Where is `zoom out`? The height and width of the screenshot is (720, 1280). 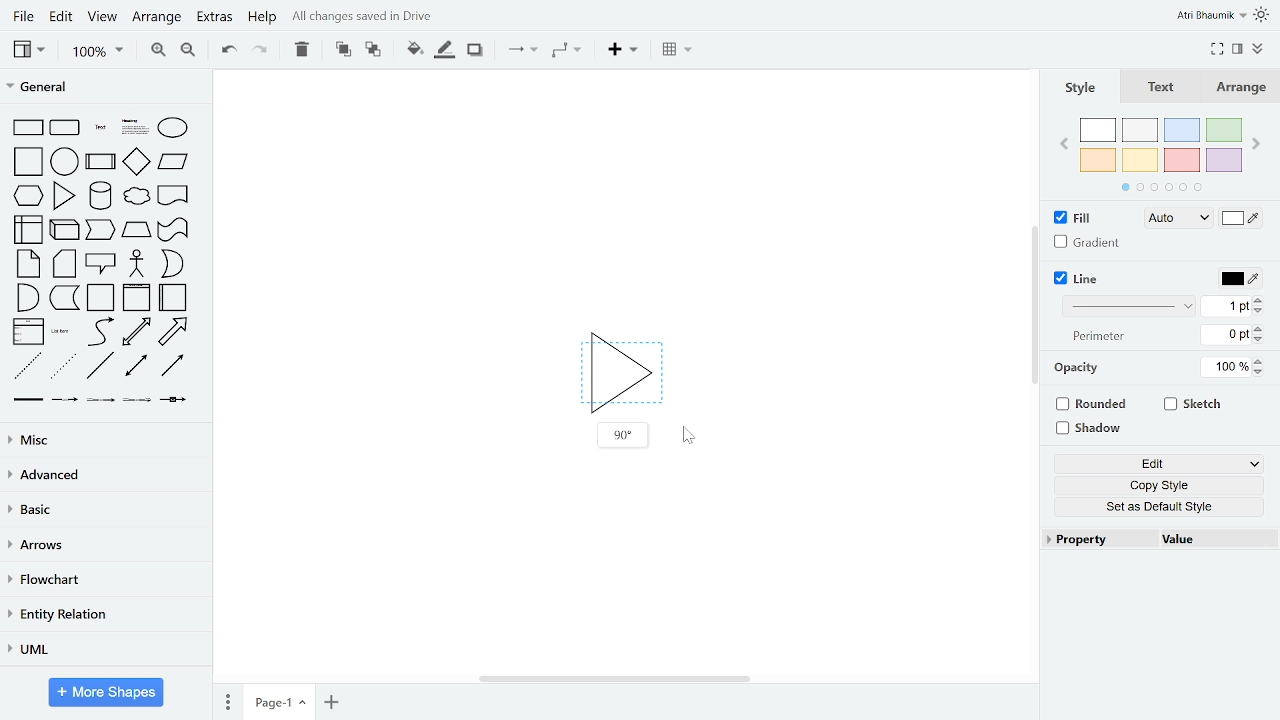
zoom out is located at coordinates (187, 51).